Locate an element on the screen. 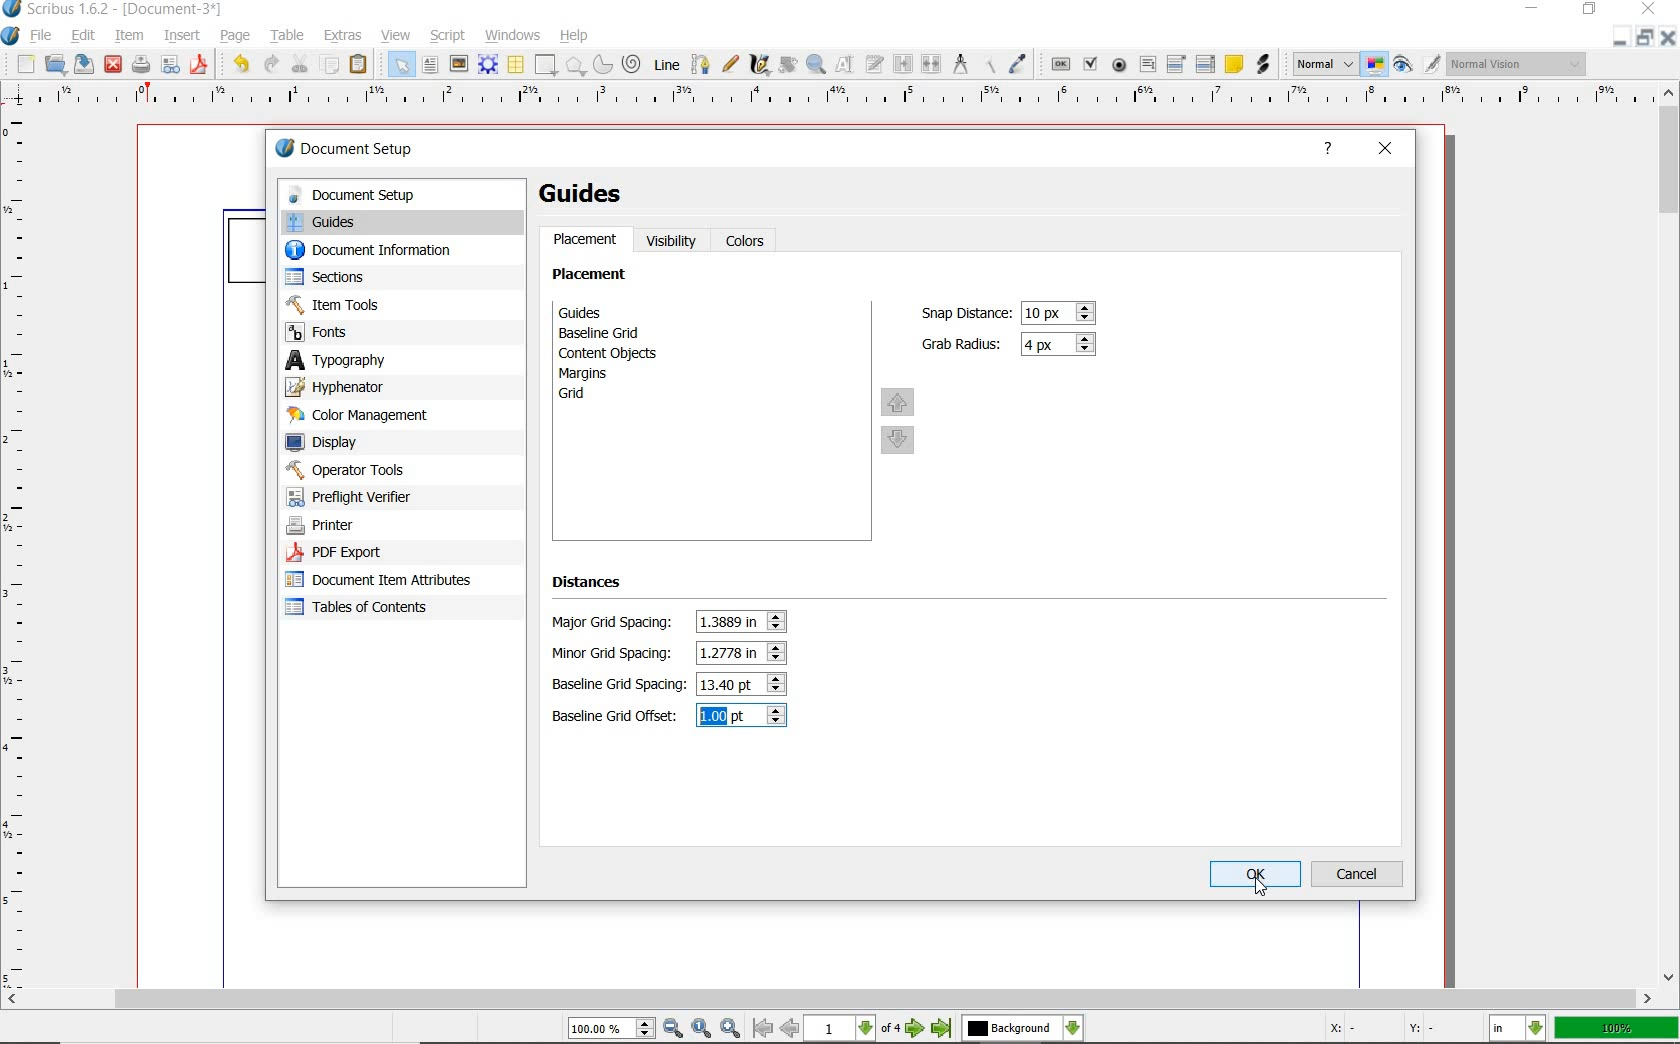 The image size is (1680, 1044). margins is located at coordinates (594, 373).